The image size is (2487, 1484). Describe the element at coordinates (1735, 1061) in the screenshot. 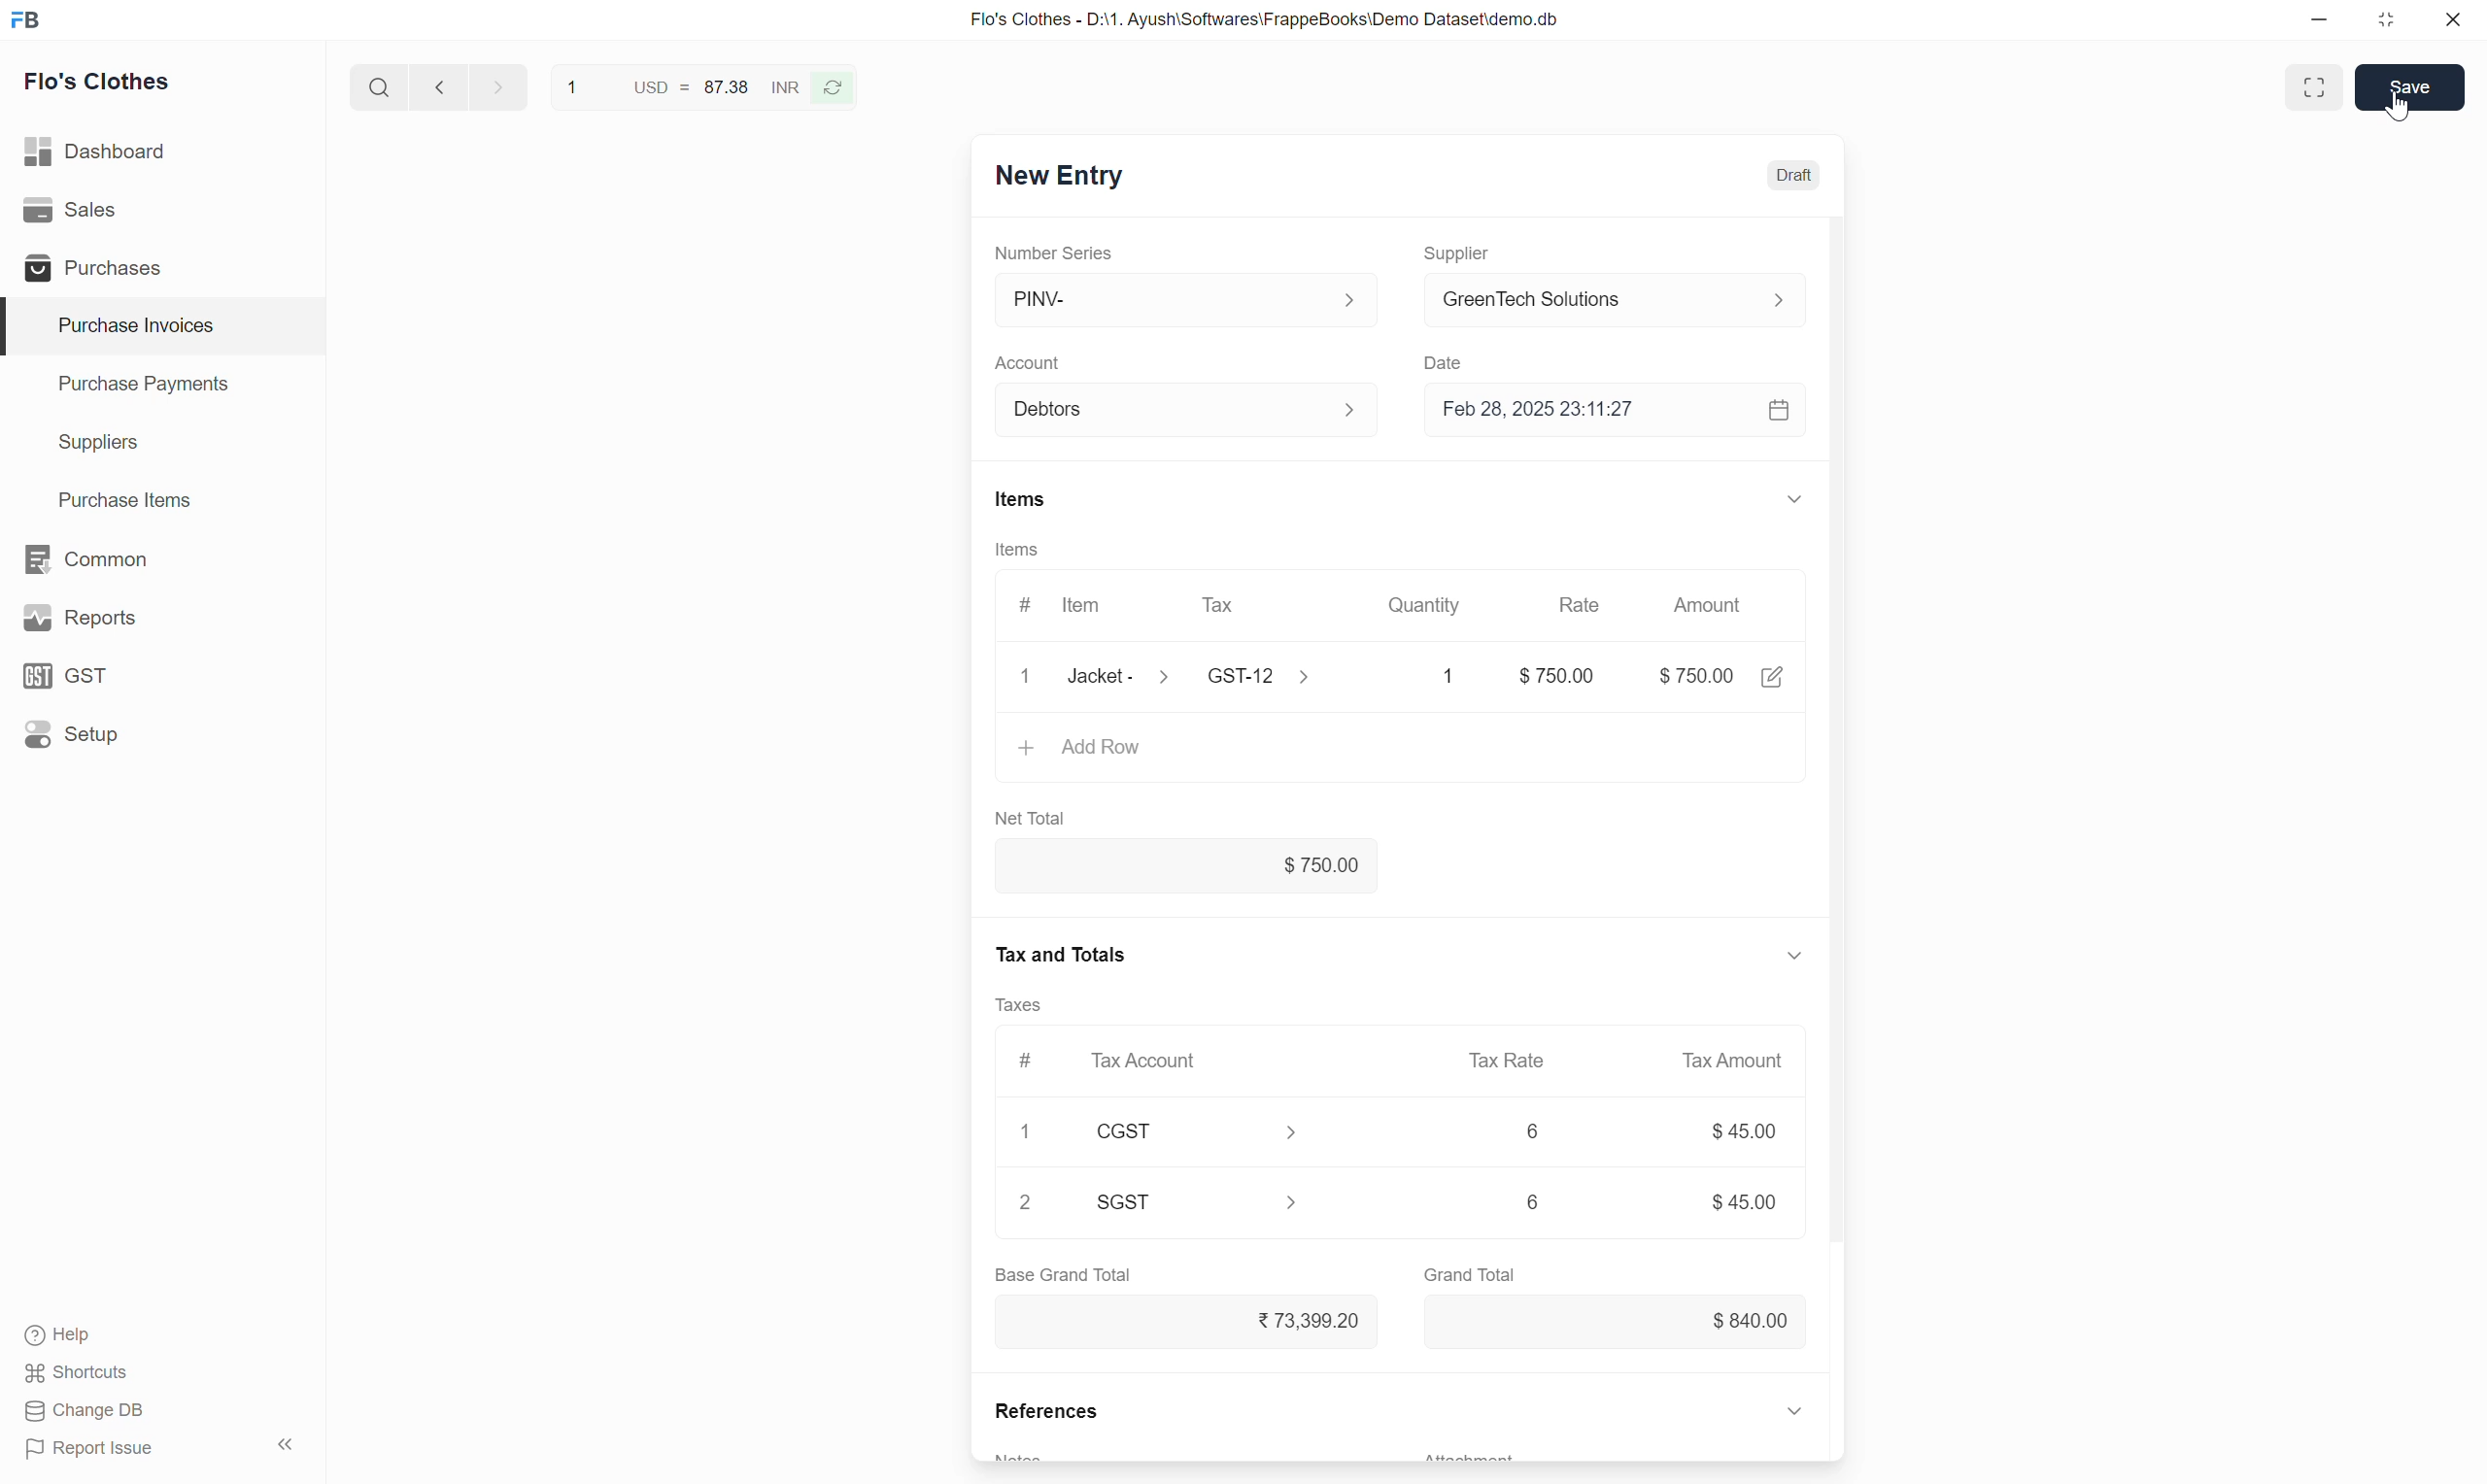

I see `Tax Amount` at that location.